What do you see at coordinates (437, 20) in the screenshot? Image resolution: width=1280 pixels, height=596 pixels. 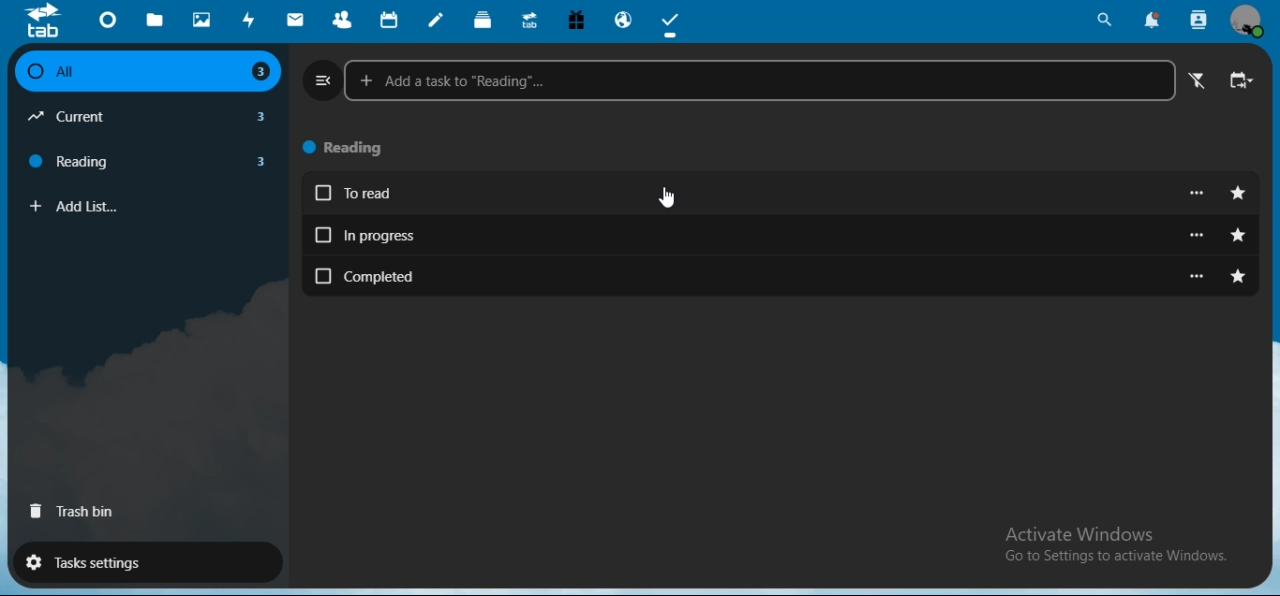 I see `notes` at bounding box center [437, 20].